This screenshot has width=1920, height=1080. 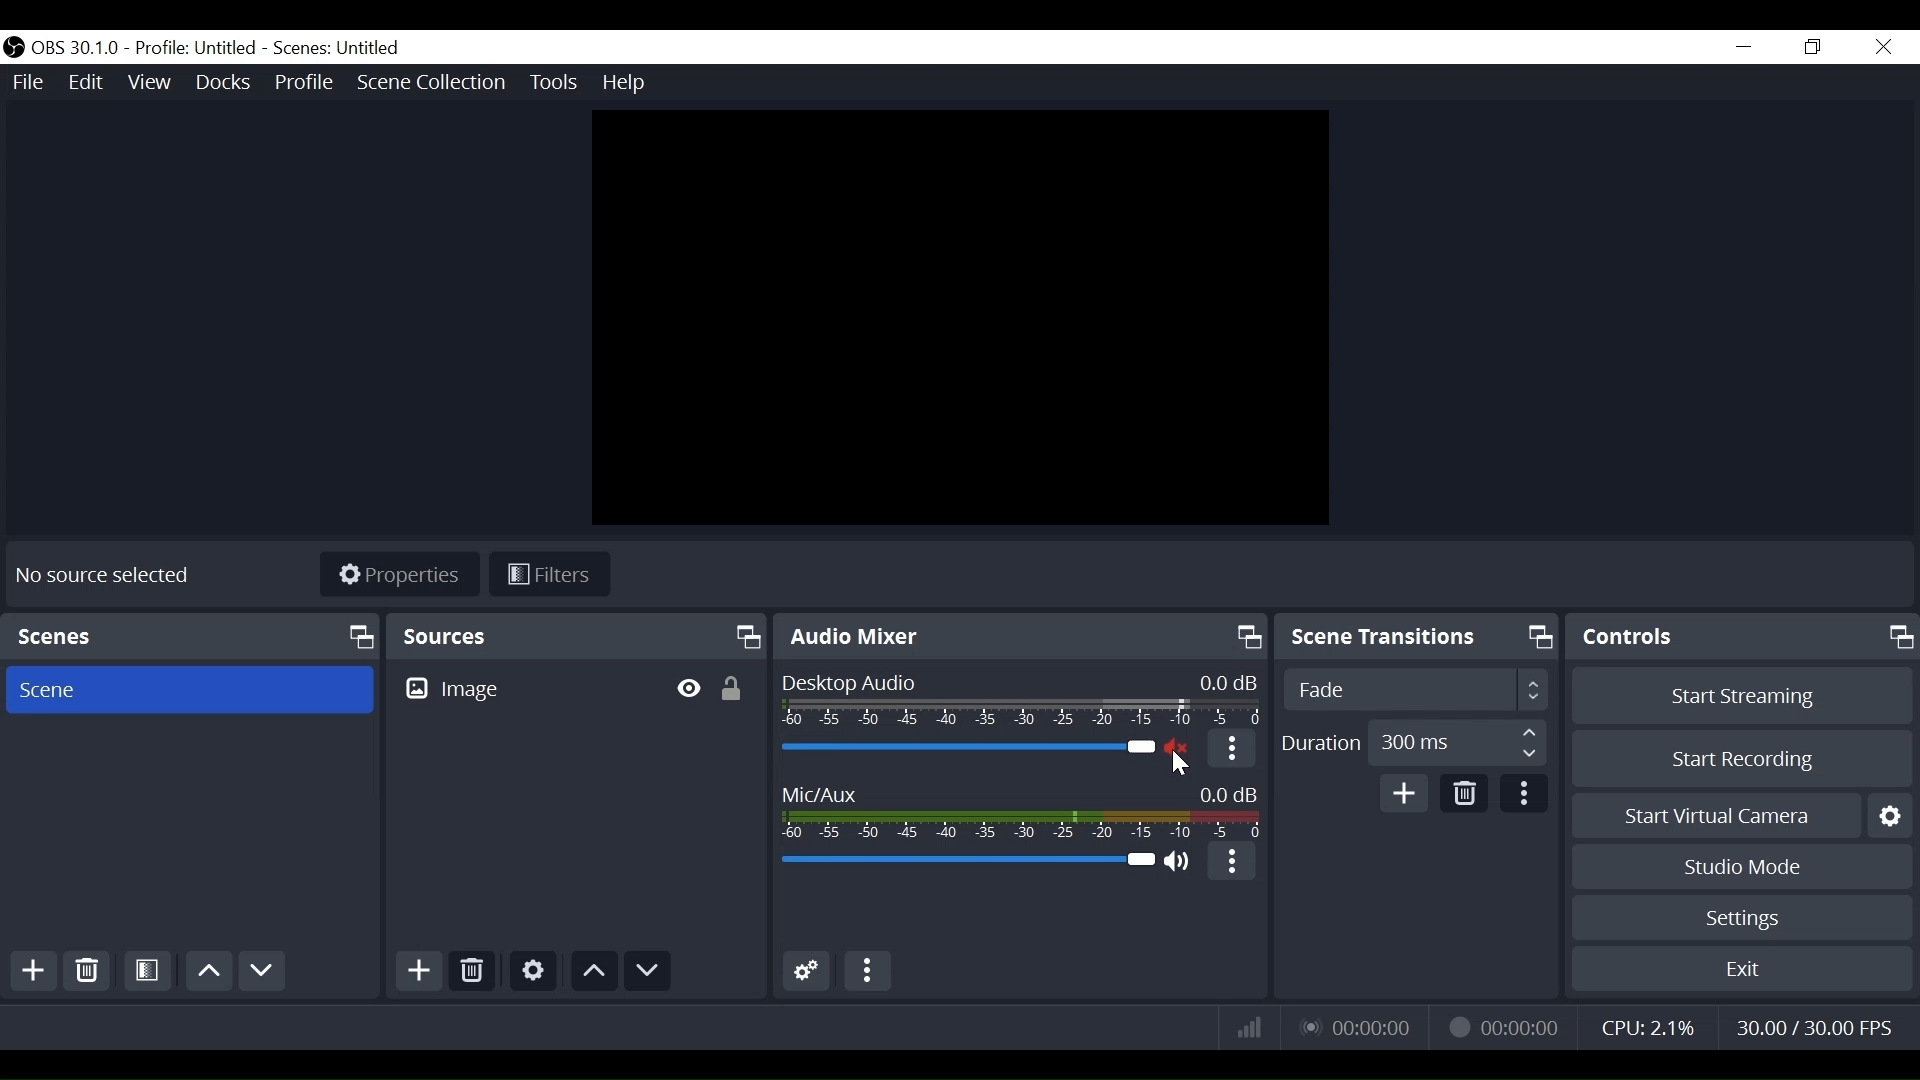 What do you see at coordinates (1742, 816) in the screenshot?
I see `Start Virtual Camera` at bounding box center [1742, 816].